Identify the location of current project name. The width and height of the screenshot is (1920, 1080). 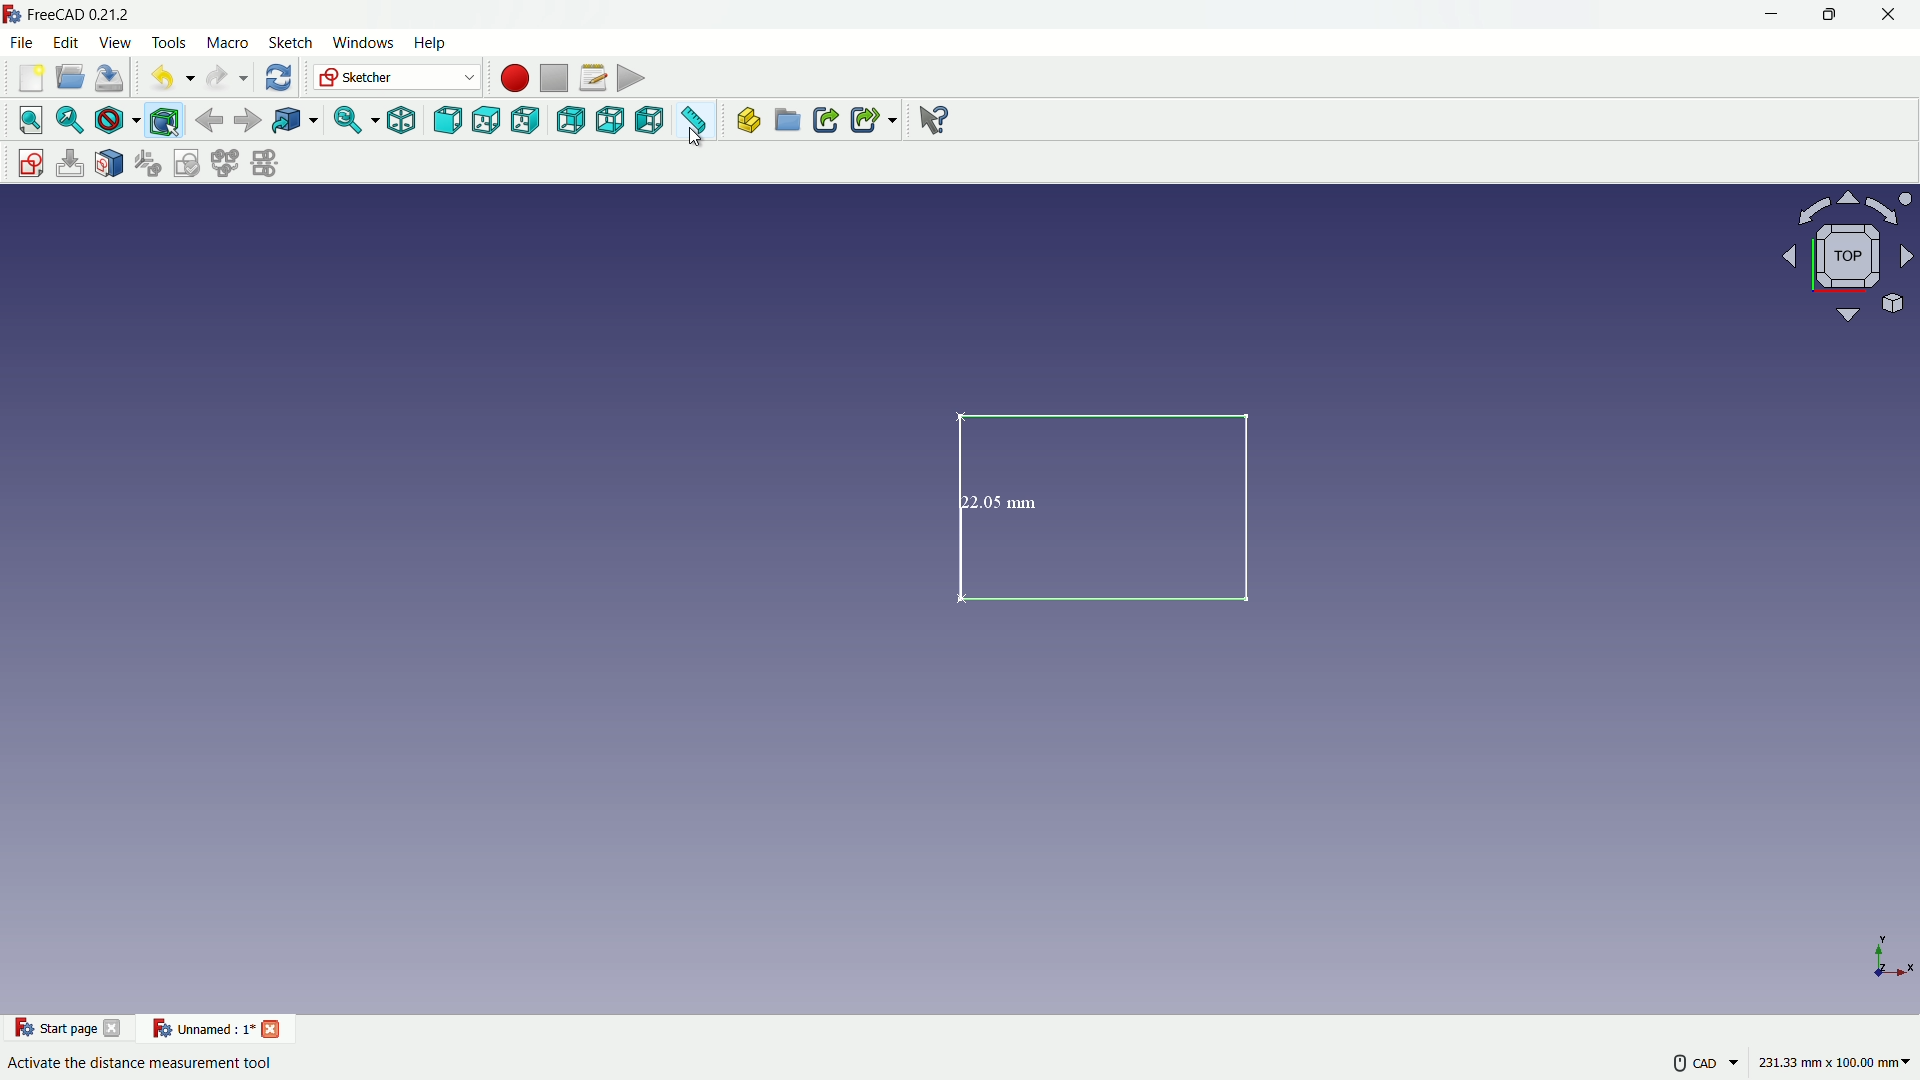
(200, 1028).